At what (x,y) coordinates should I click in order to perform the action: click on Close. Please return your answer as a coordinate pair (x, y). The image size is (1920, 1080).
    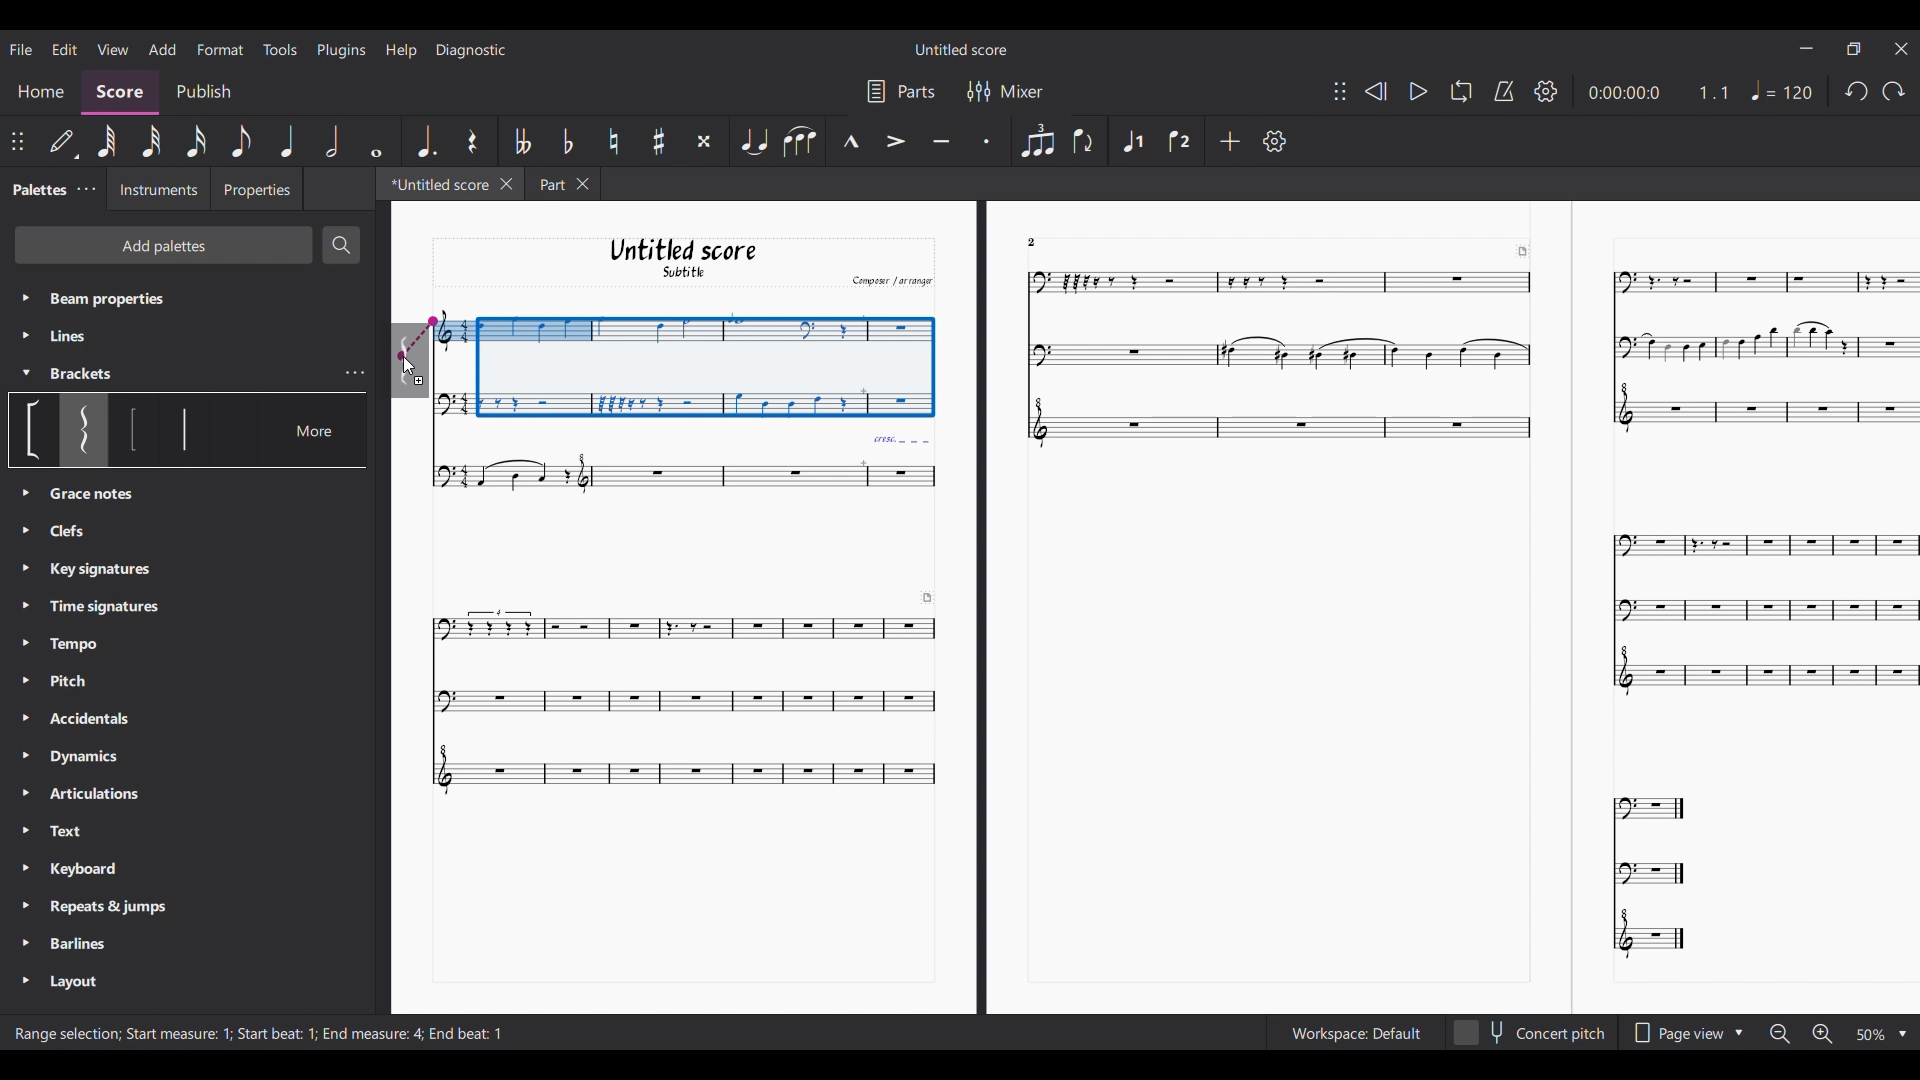
    Looking at the image, I should click on (586, 184).